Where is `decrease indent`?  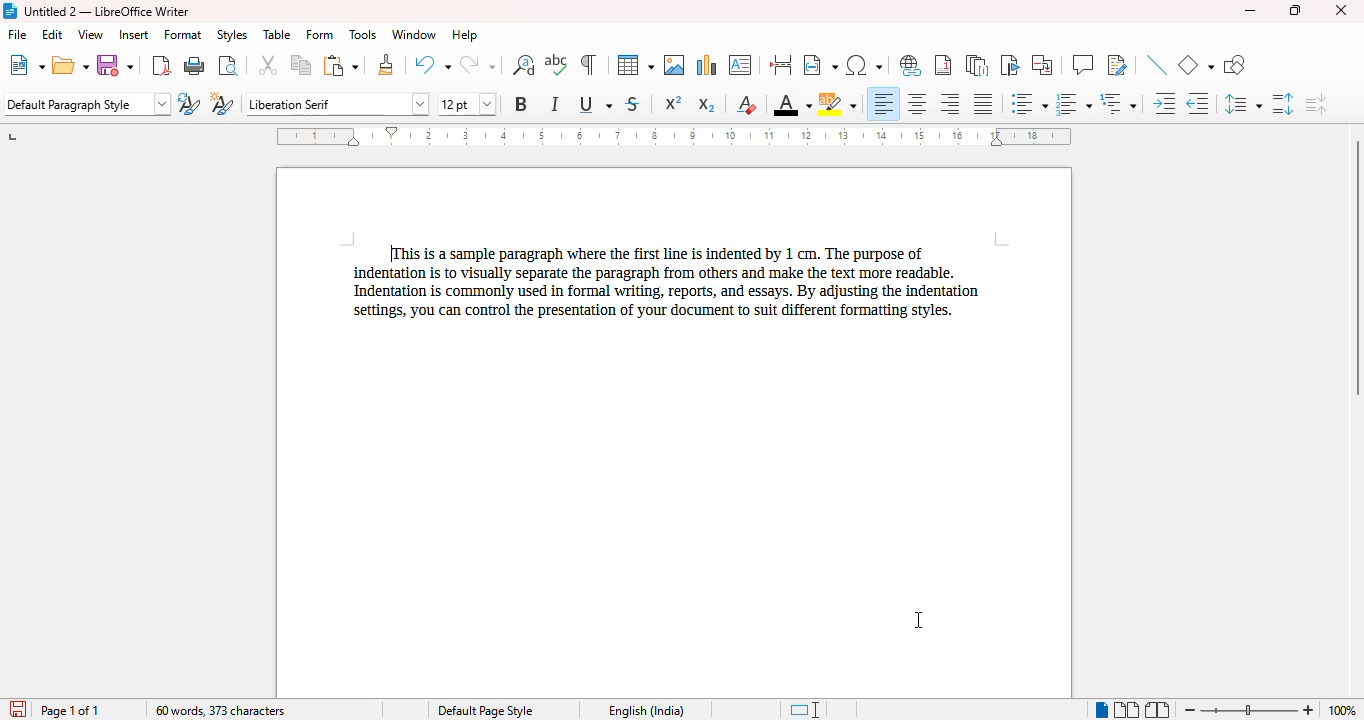
decrease indent is located at coordinates (1199, 103).